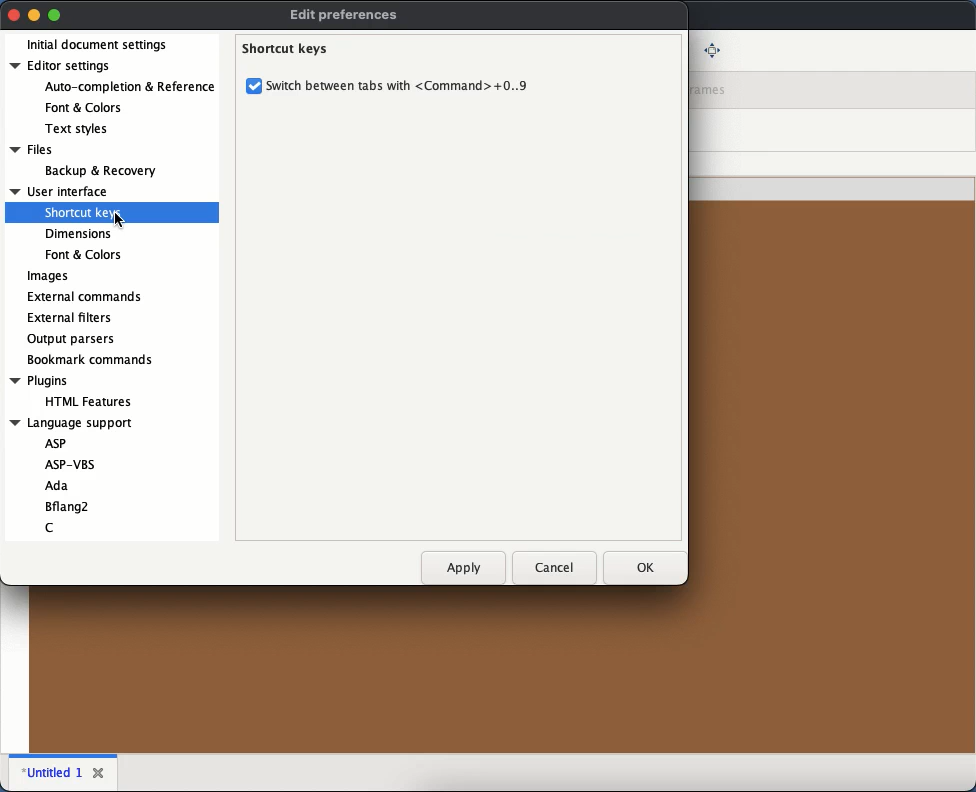 Image resolution: width=976 pixels, height=792 pixels. I want to click on 'ASP-VBS, so click(69, 465).